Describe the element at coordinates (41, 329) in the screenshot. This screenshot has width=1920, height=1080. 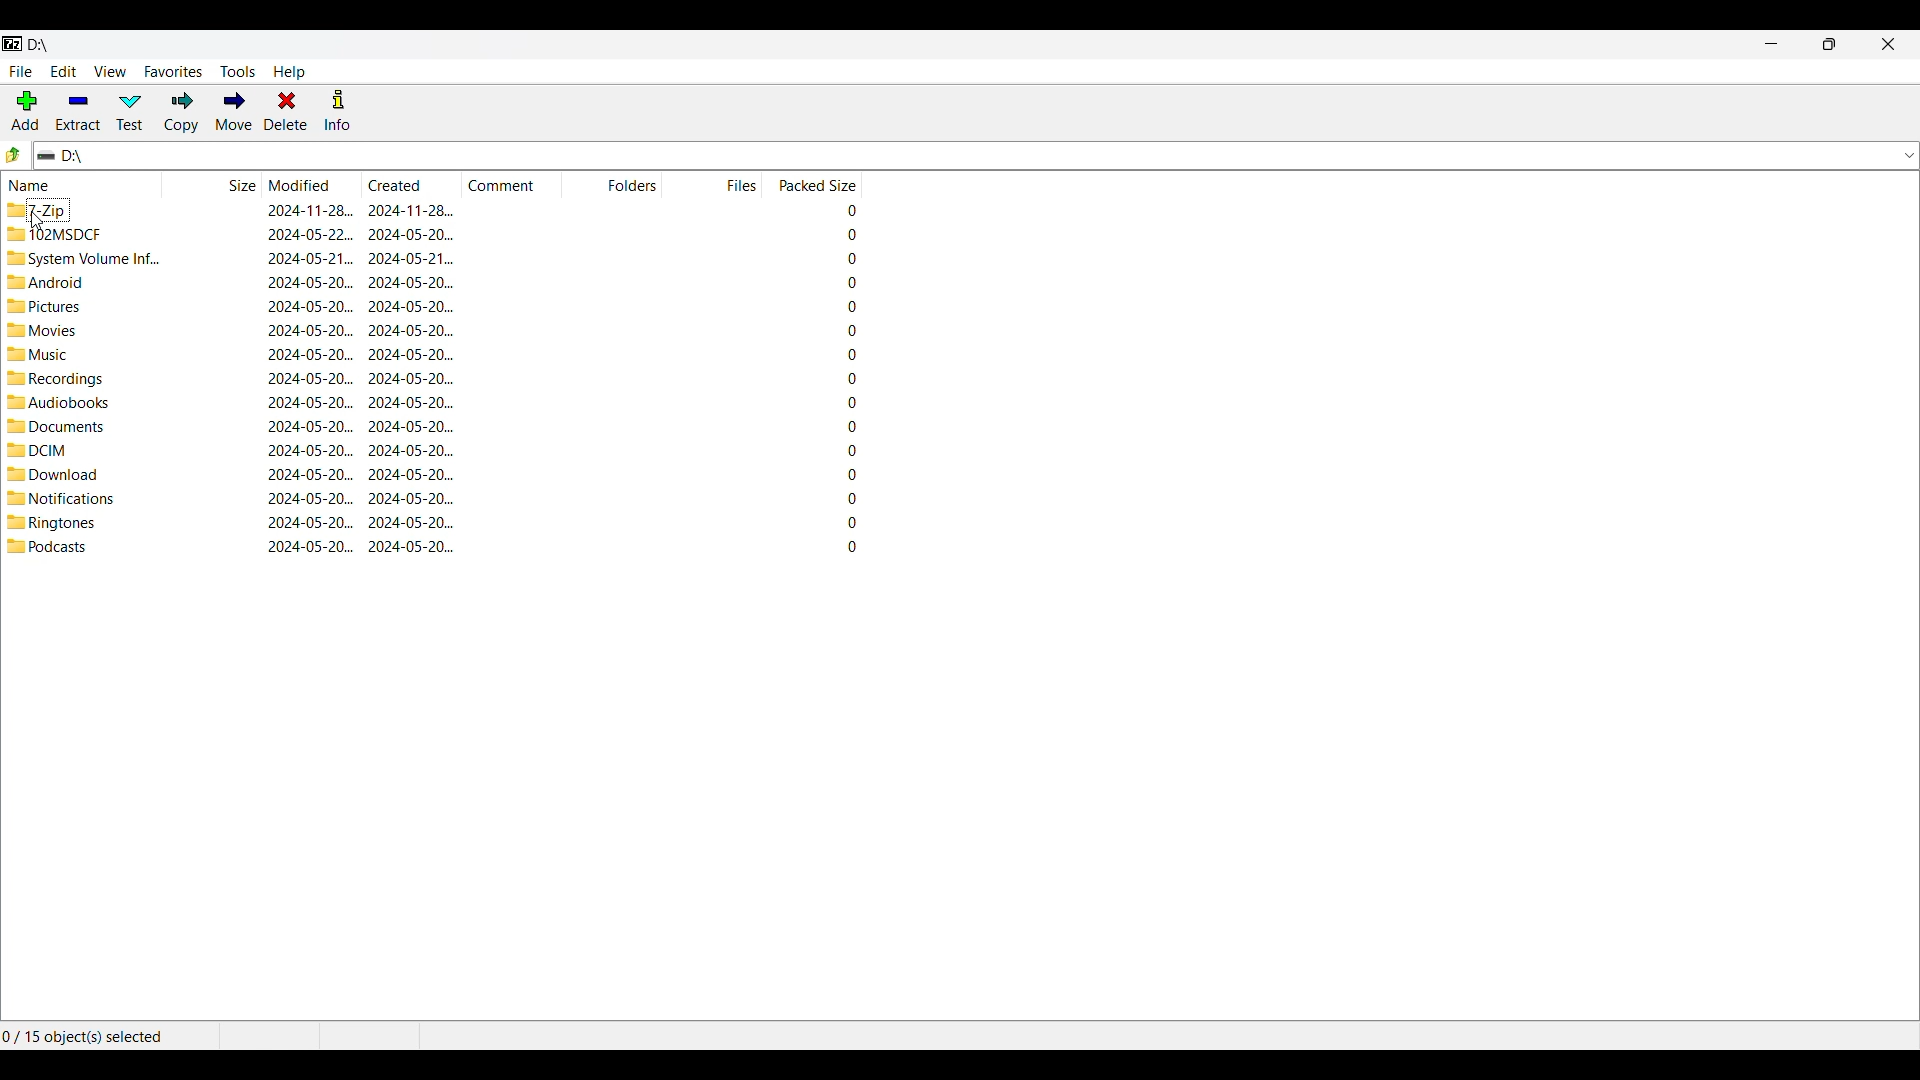
I see `folder` at that location.